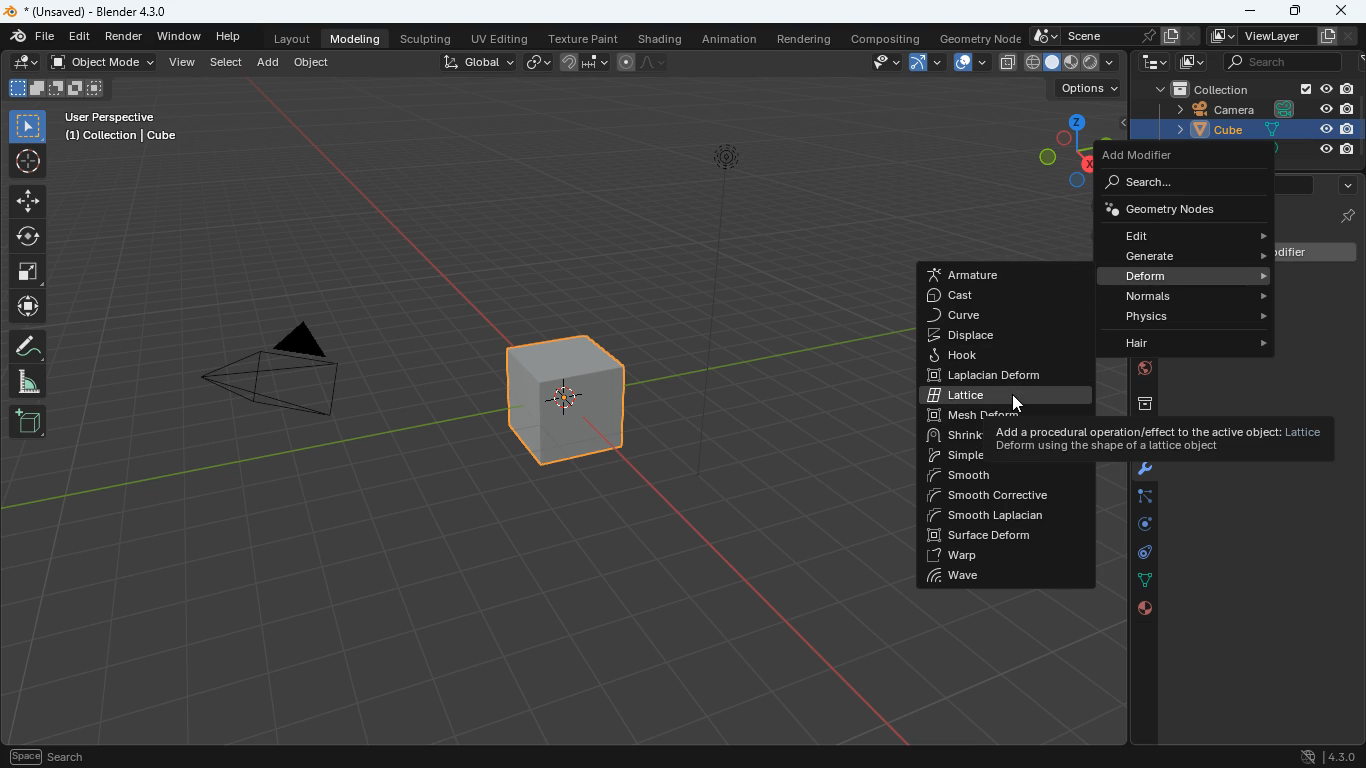 The width and height of the screenshot is (1366, 768). What do you see at coordinates (1020, 402) in the screenshot?
I see `cursor` at bounding box center [1020, 402].